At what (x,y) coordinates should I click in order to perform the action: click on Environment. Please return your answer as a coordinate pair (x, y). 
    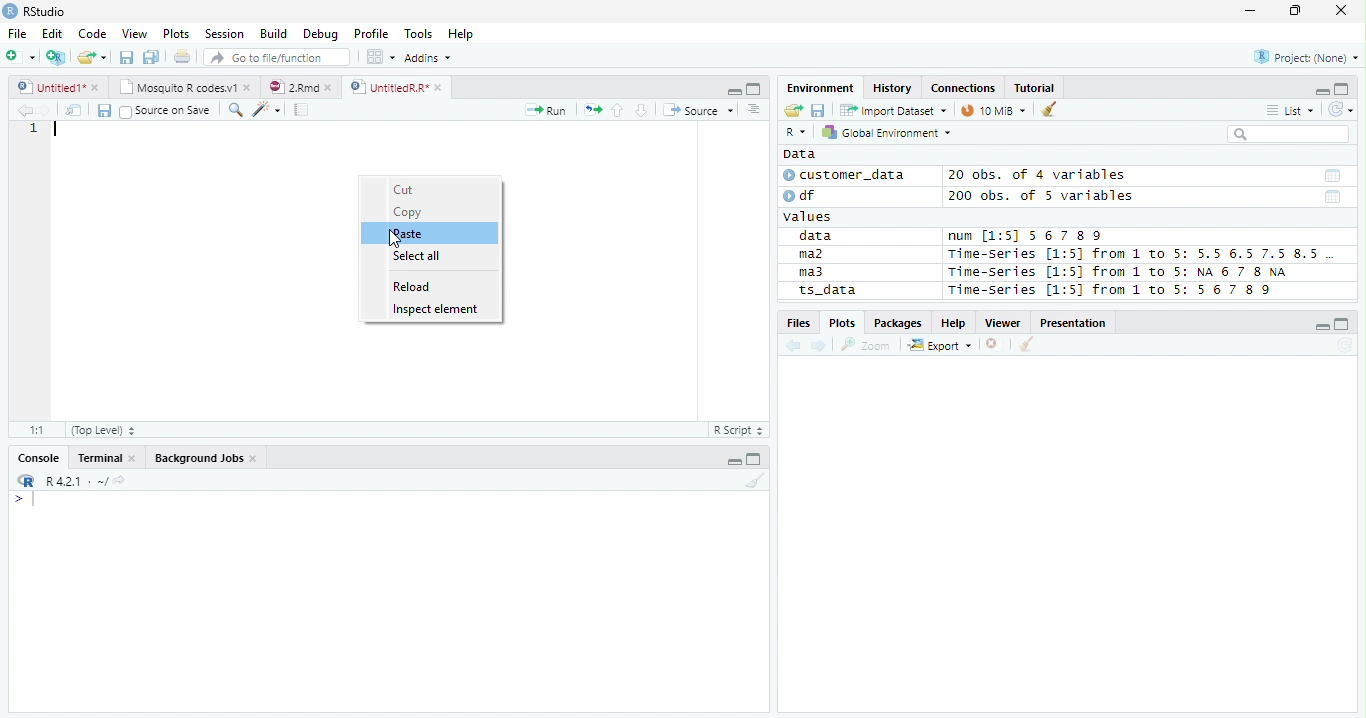
    Looking at the image, I should click on (822, 88).